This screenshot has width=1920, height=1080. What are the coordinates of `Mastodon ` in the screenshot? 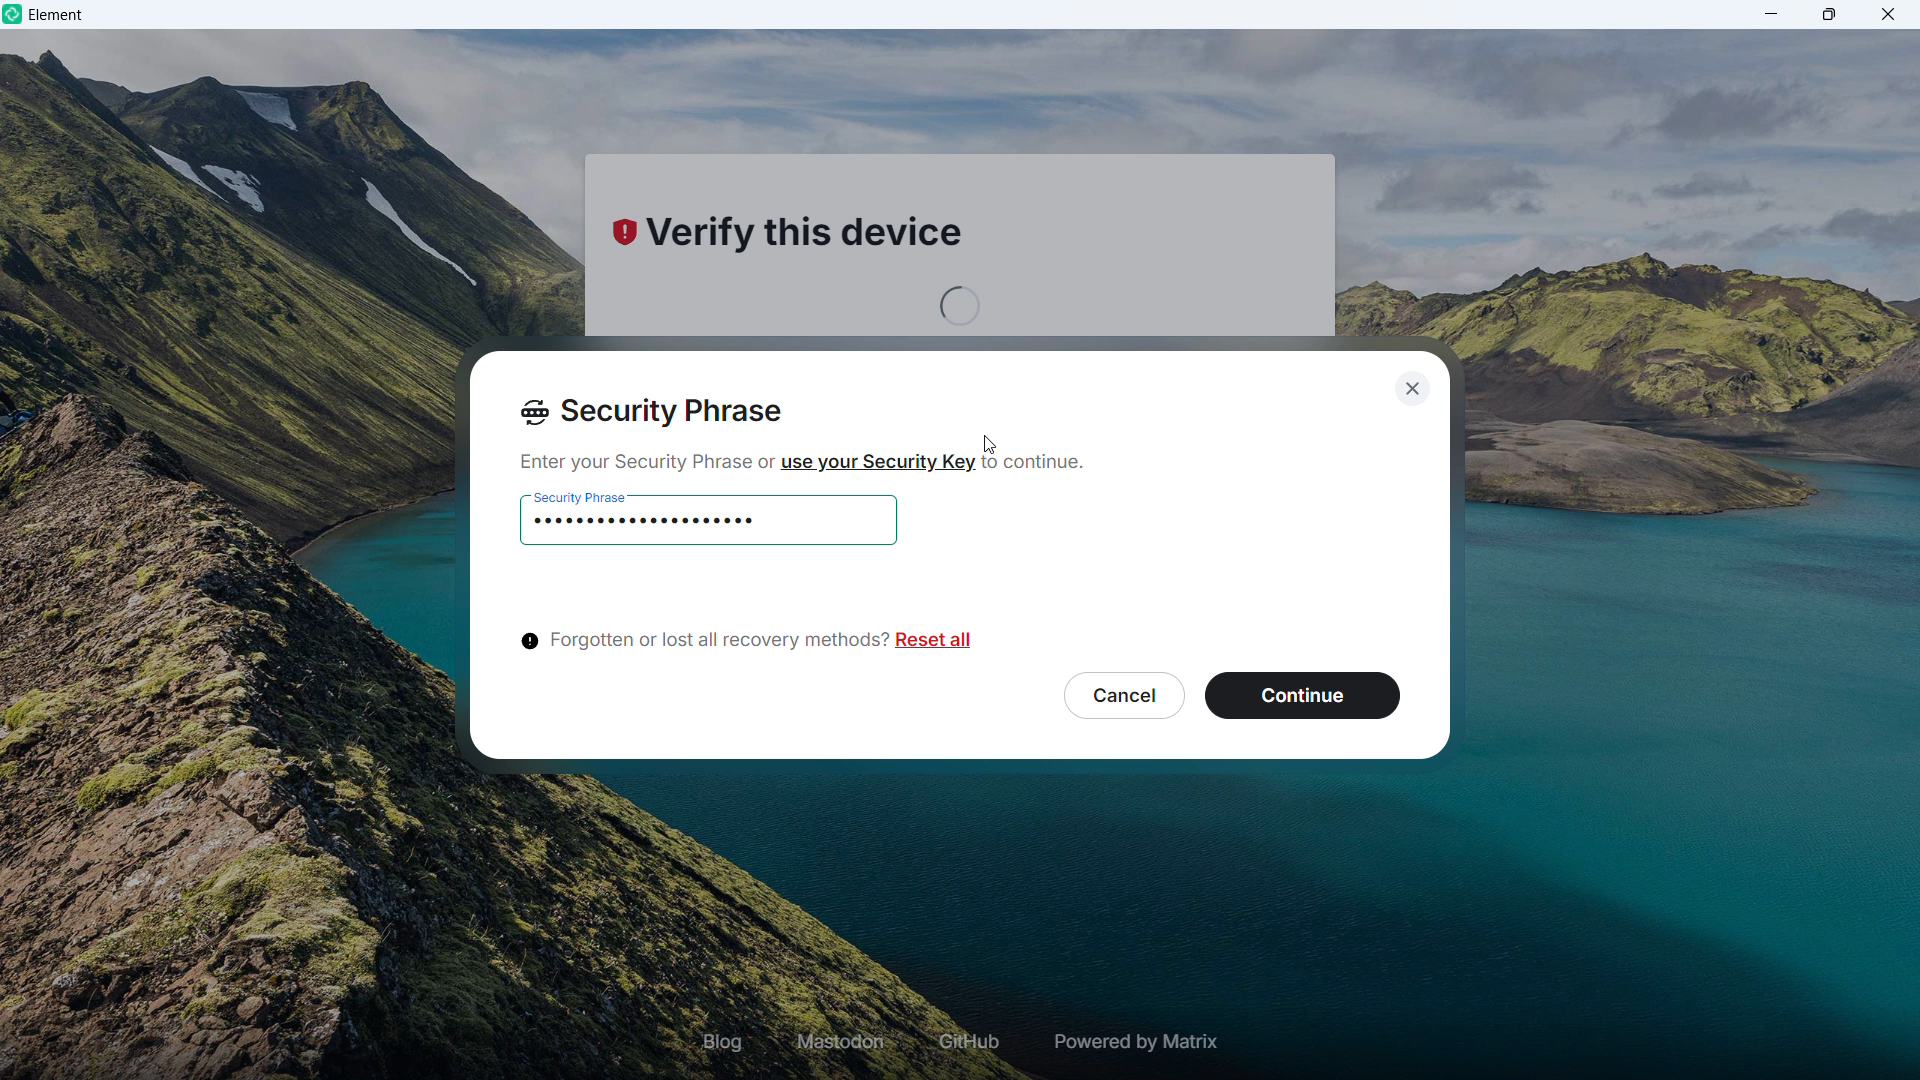 It's located at (842, 1042).